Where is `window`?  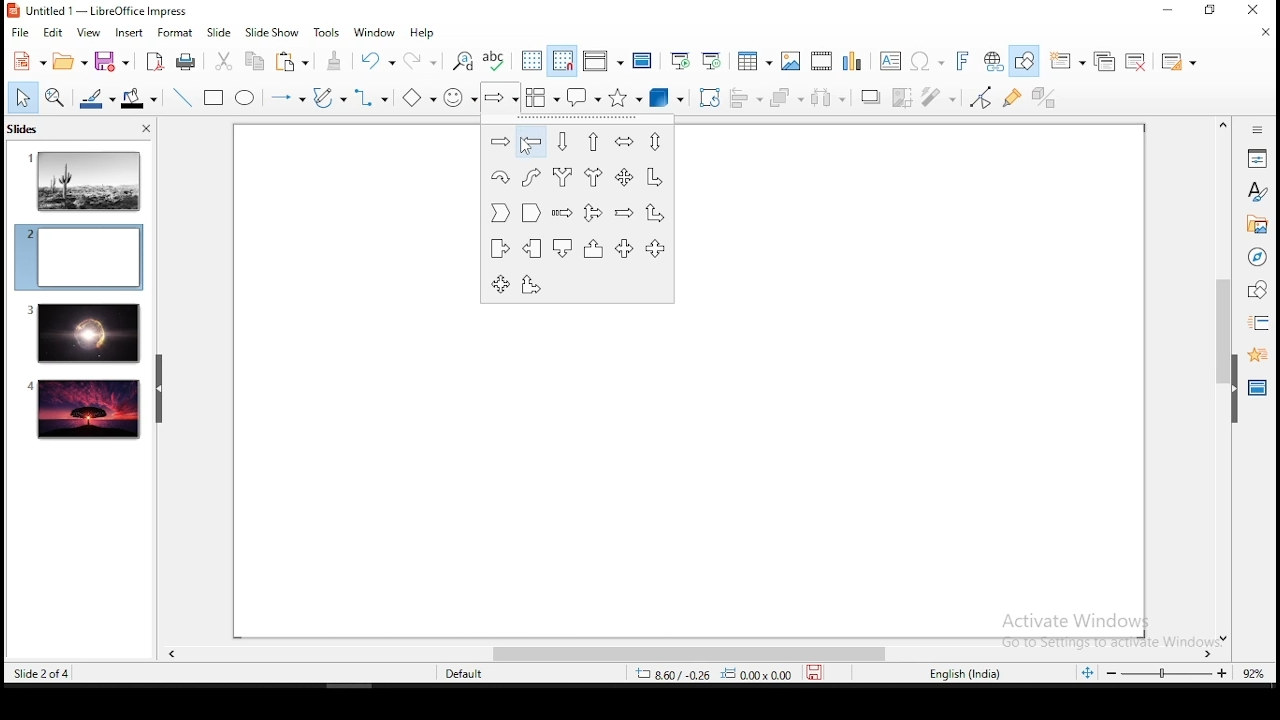
window is located at coordinates (374, 33).